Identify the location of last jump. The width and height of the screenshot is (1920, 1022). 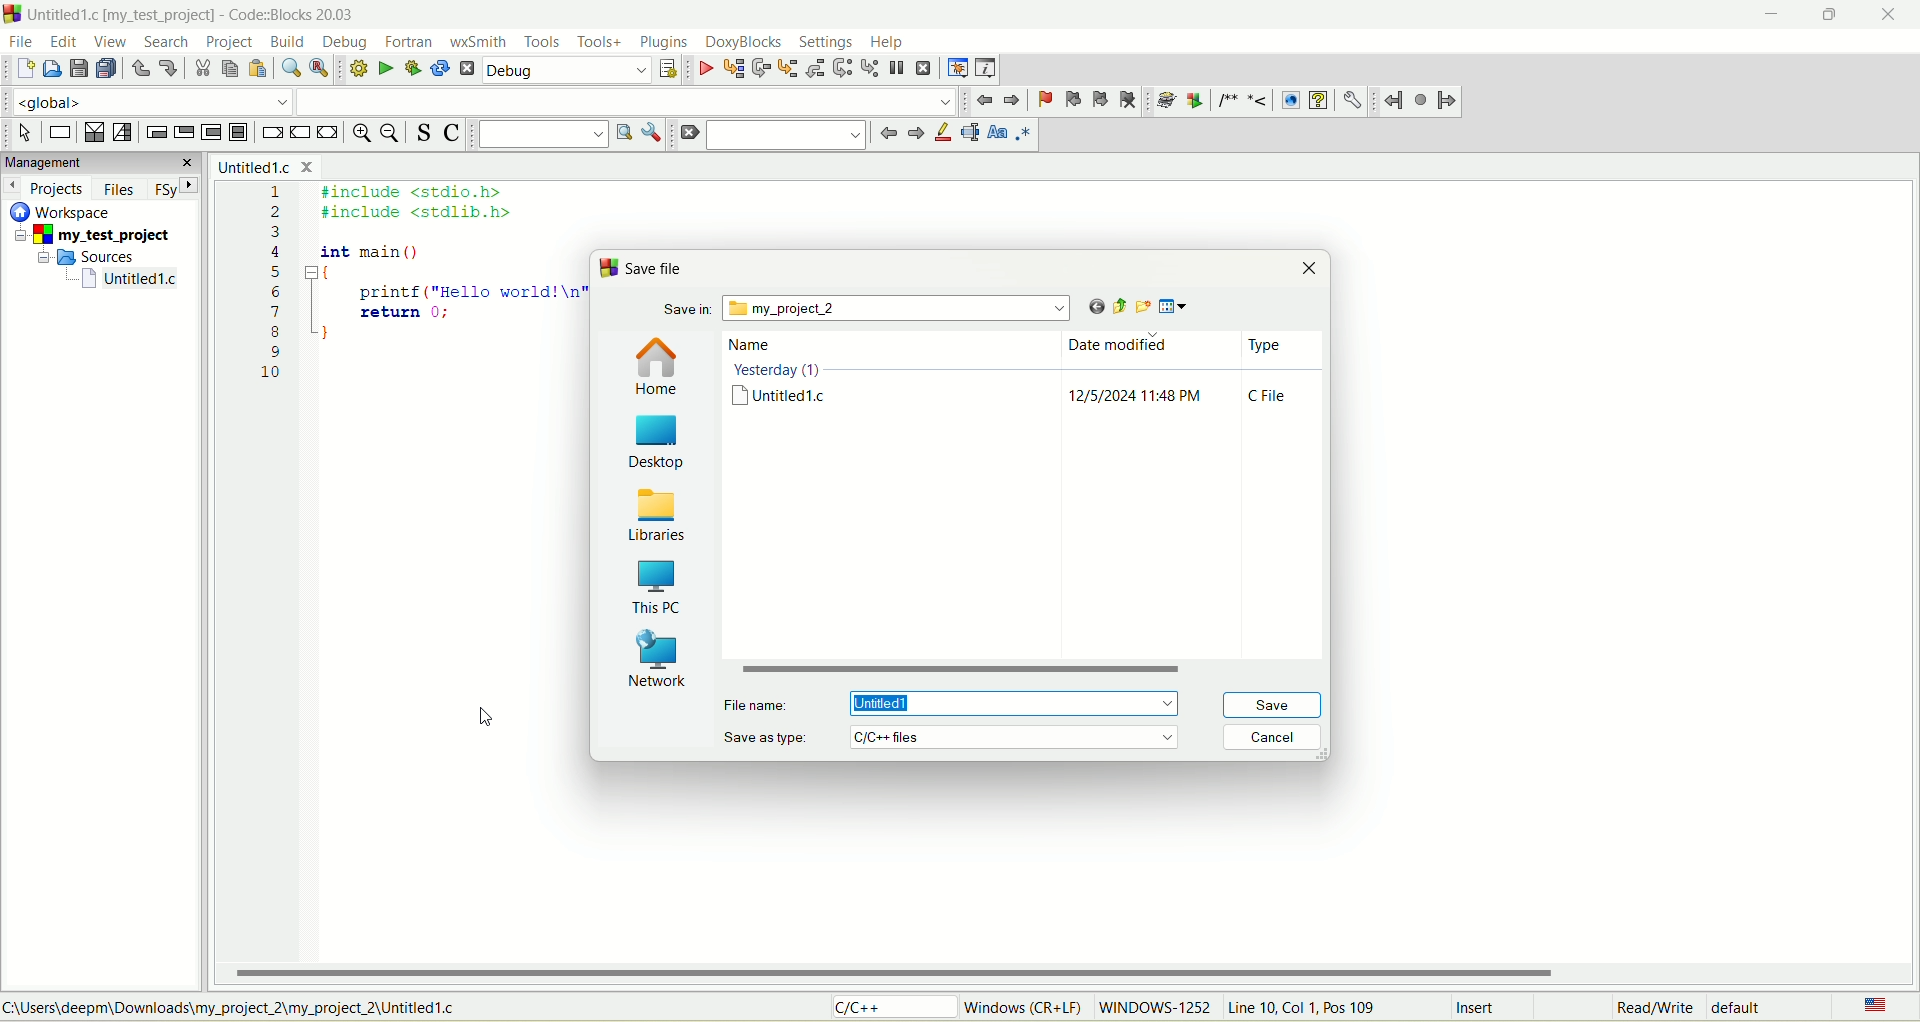
(1422, 100).